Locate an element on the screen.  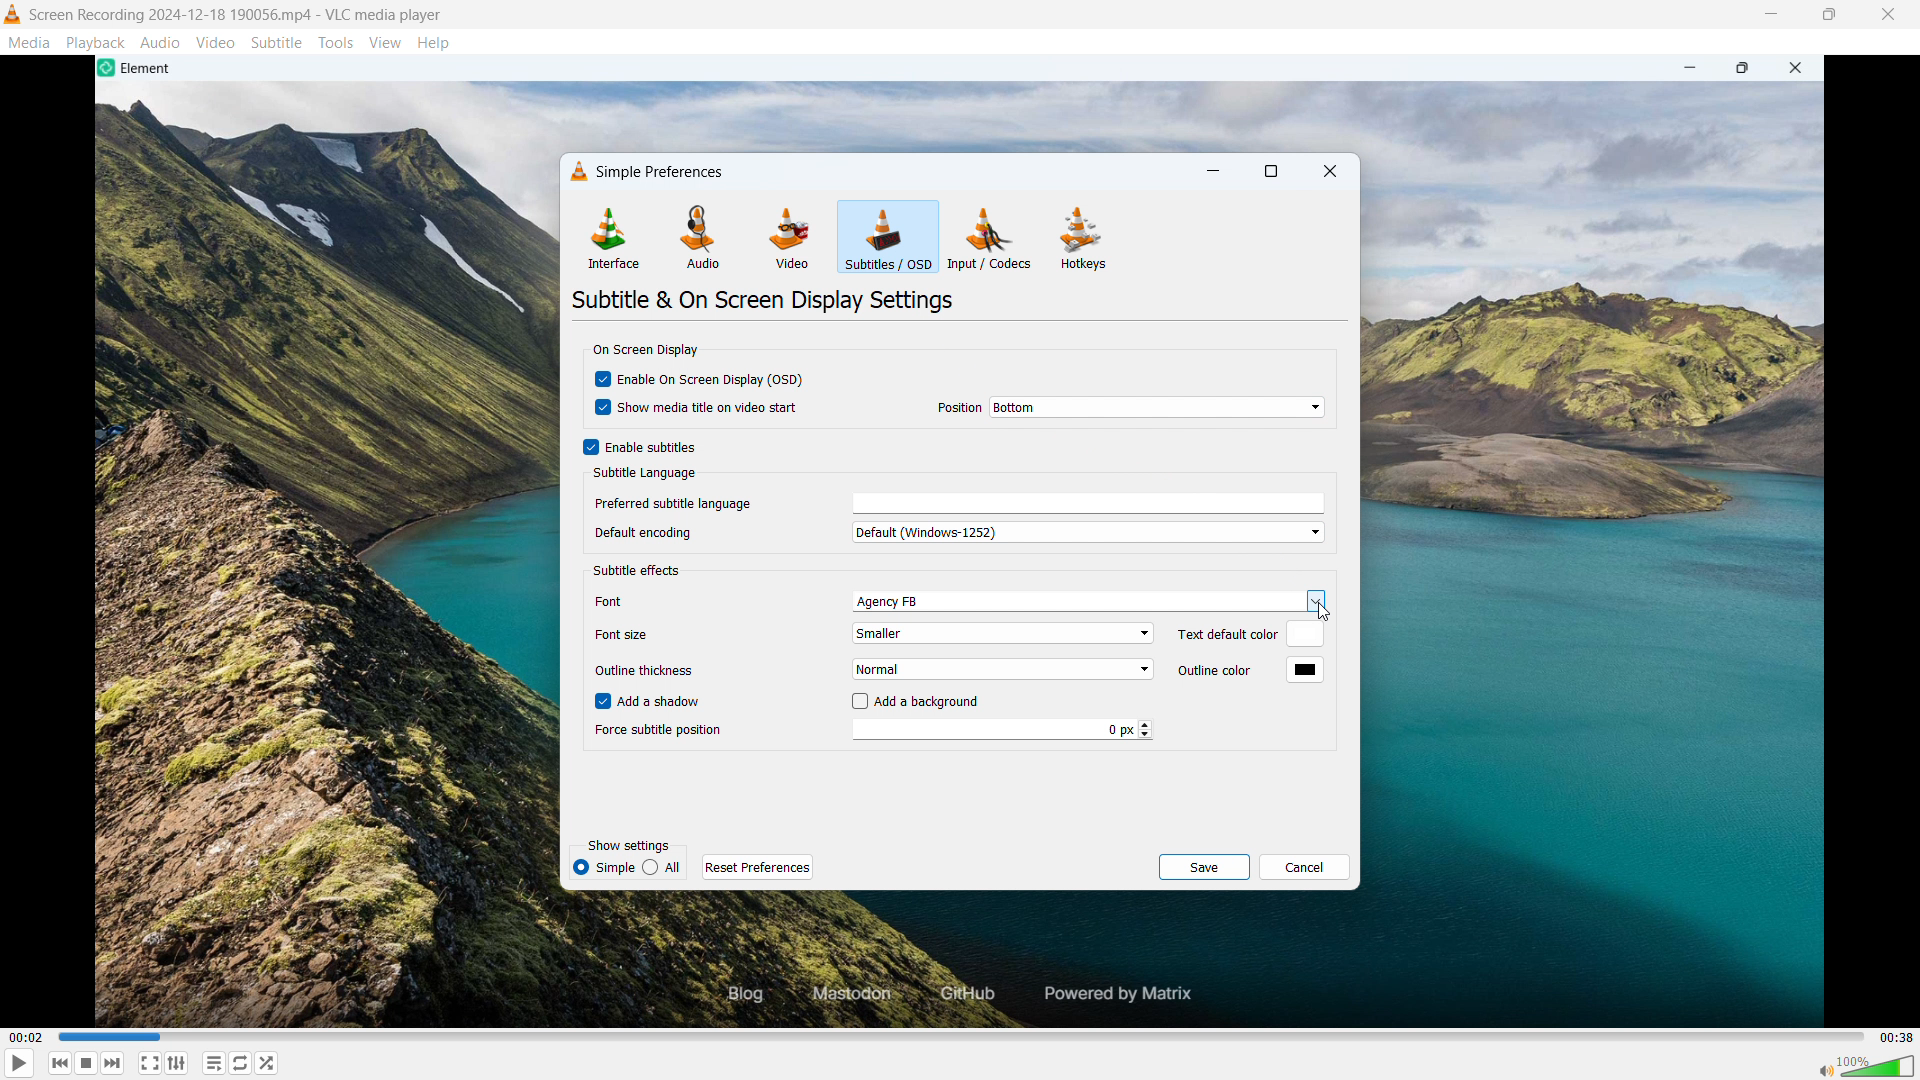
maximize is located at coordinates (1828, 15).